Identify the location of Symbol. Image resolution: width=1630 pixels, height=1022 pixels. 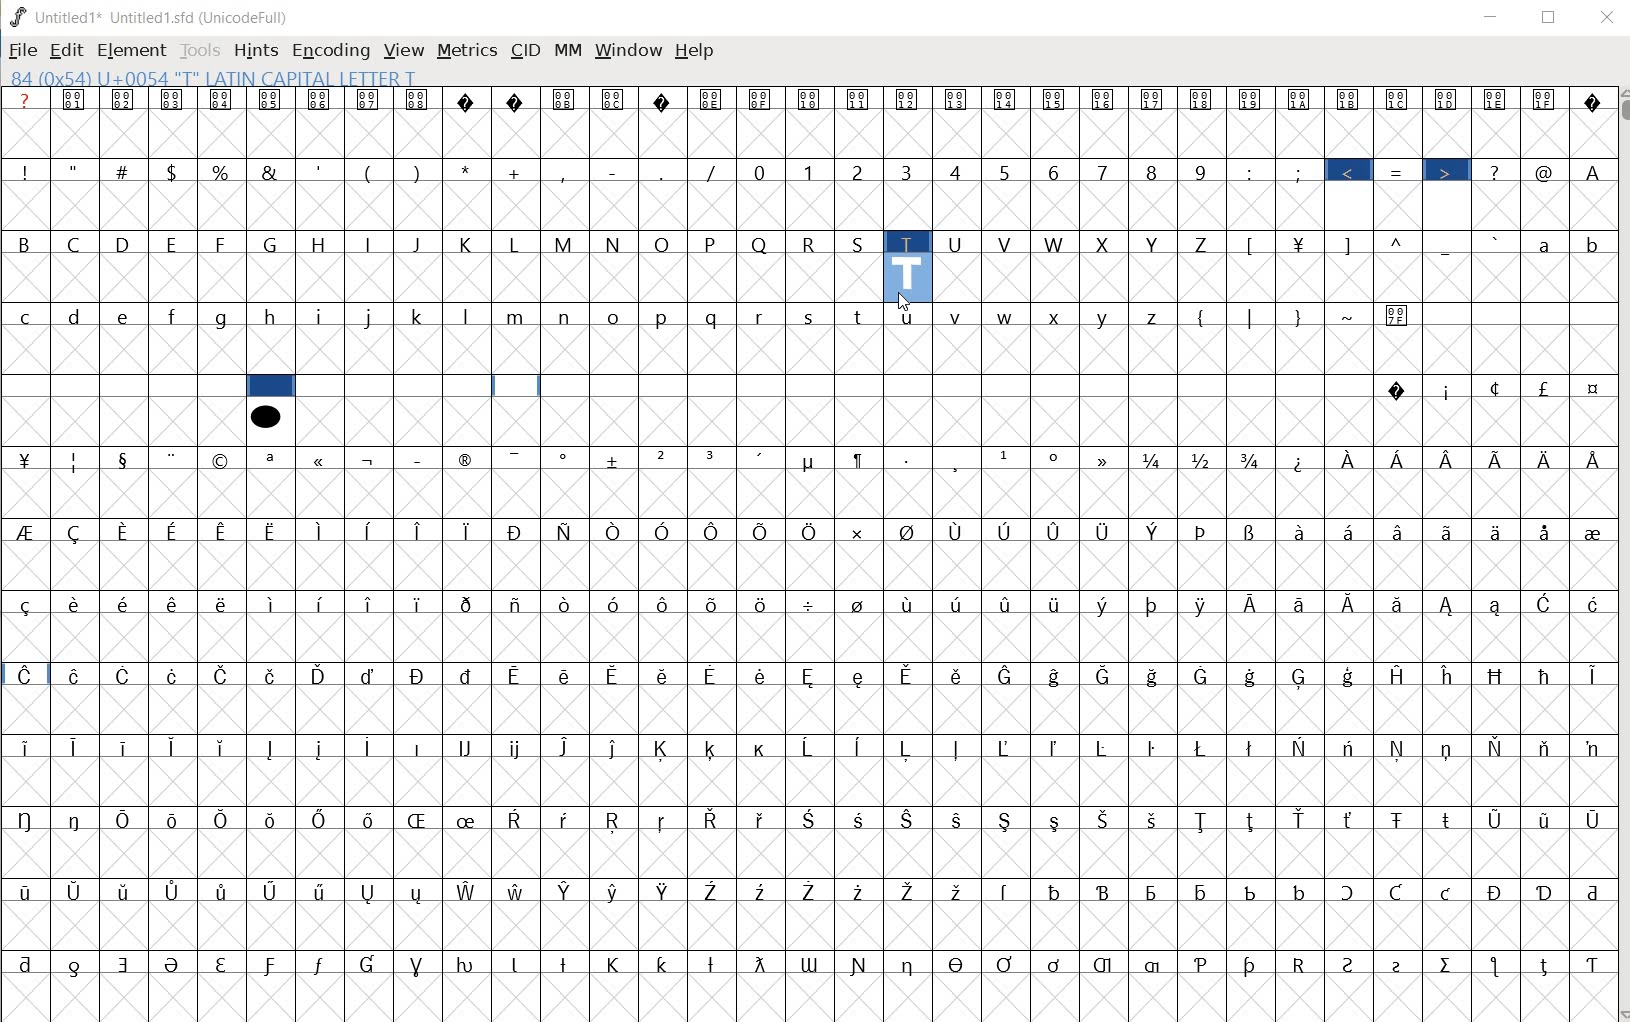
(420, 748).